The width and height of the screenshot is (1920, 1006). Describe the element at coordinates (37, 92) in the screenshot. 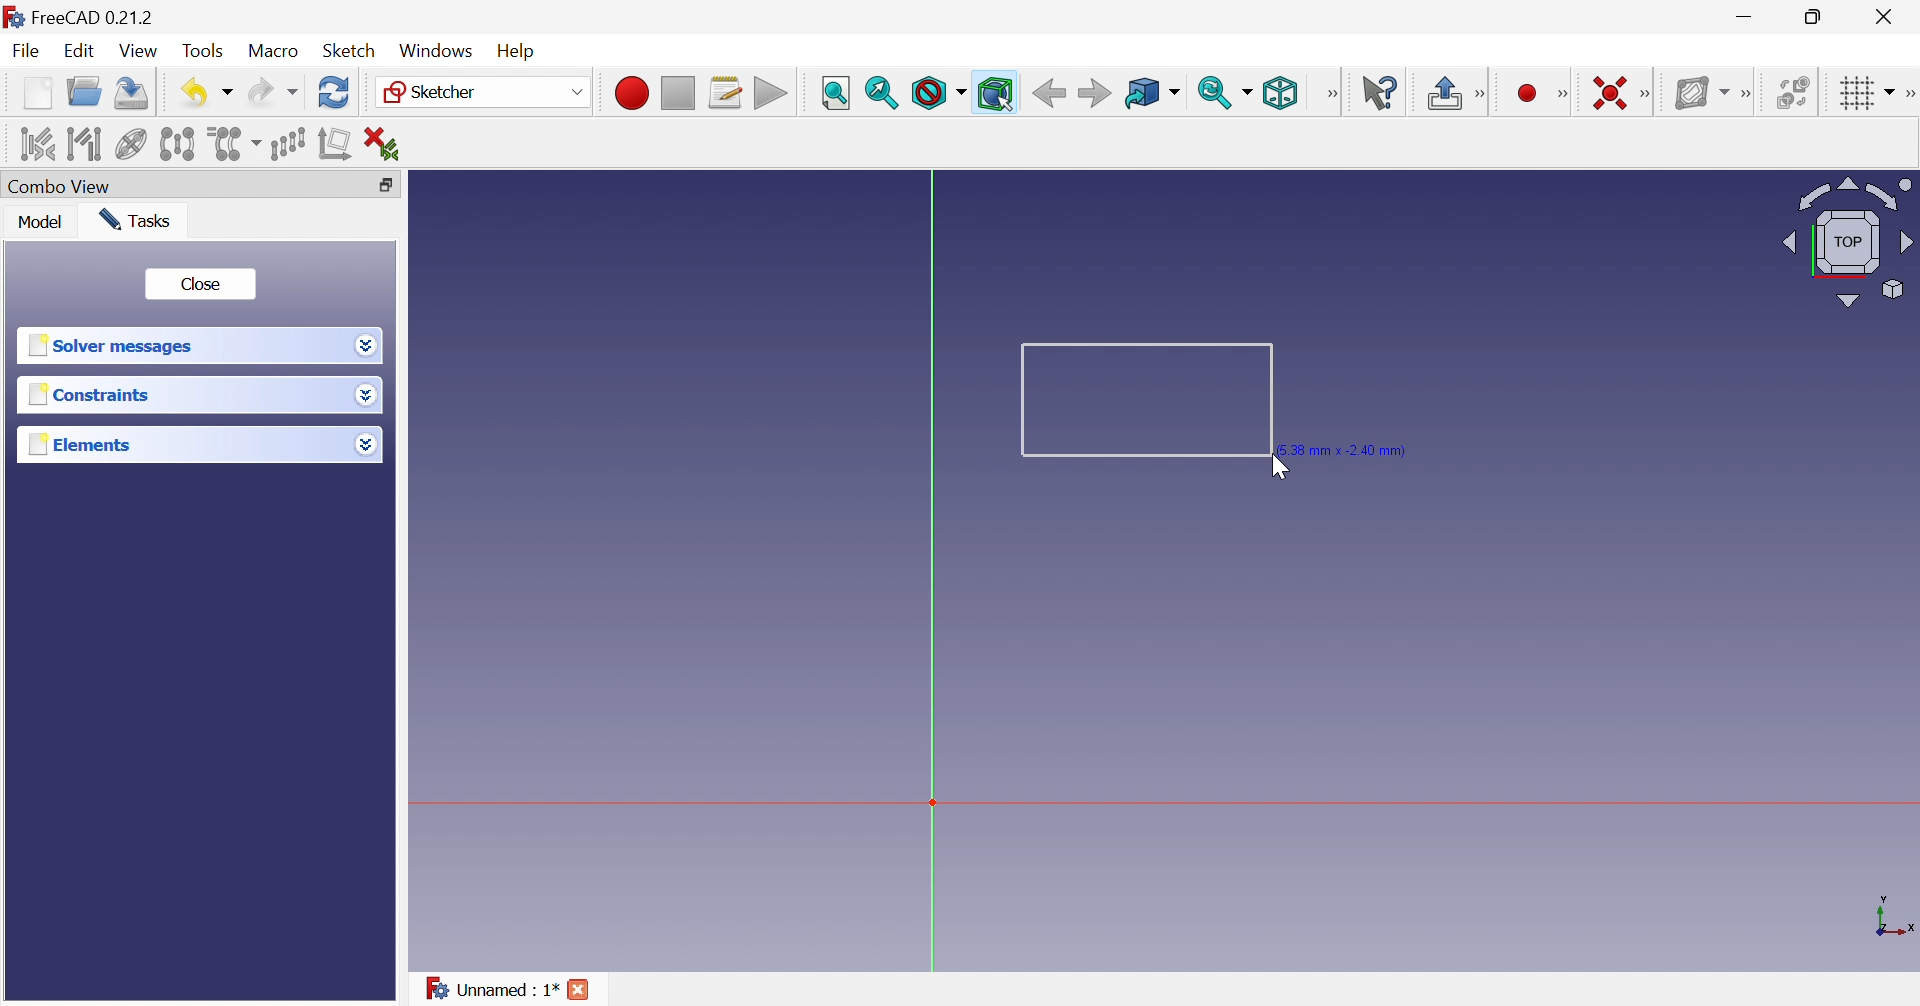

I see `New` at that location.